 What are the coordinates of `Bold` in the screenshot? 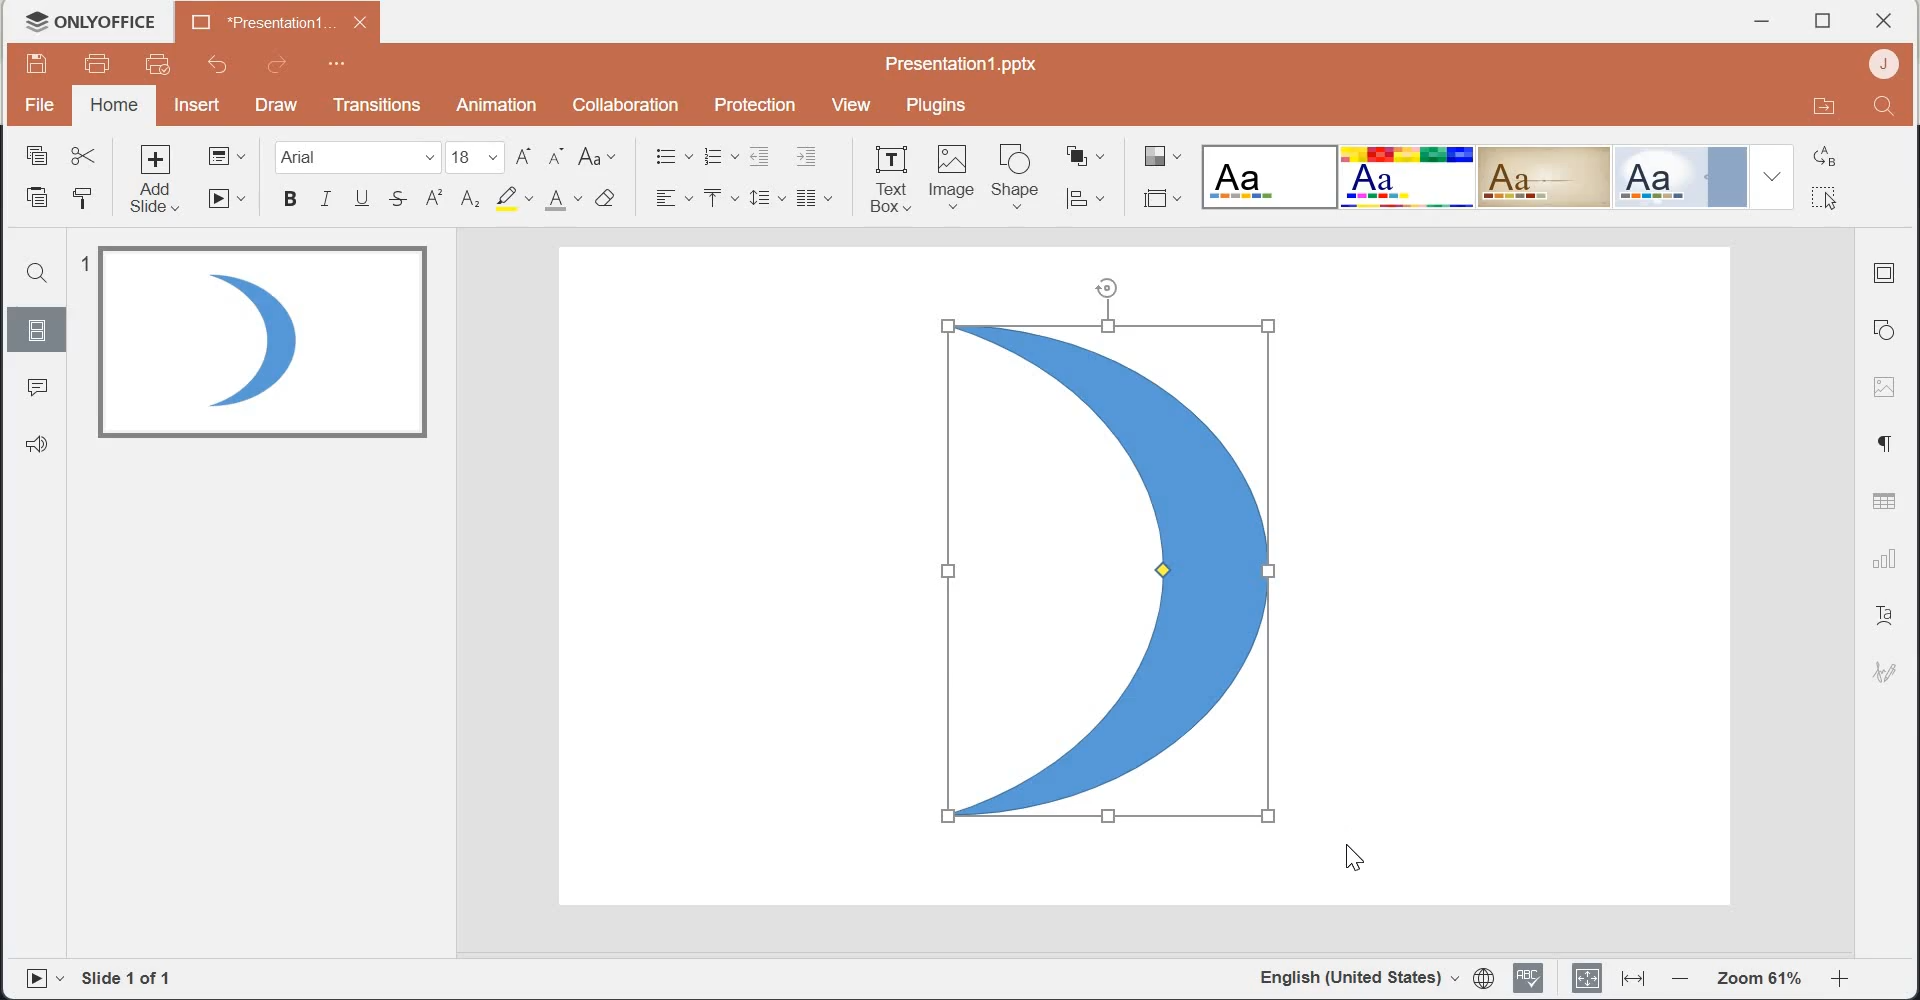 It's located at (291, 199).